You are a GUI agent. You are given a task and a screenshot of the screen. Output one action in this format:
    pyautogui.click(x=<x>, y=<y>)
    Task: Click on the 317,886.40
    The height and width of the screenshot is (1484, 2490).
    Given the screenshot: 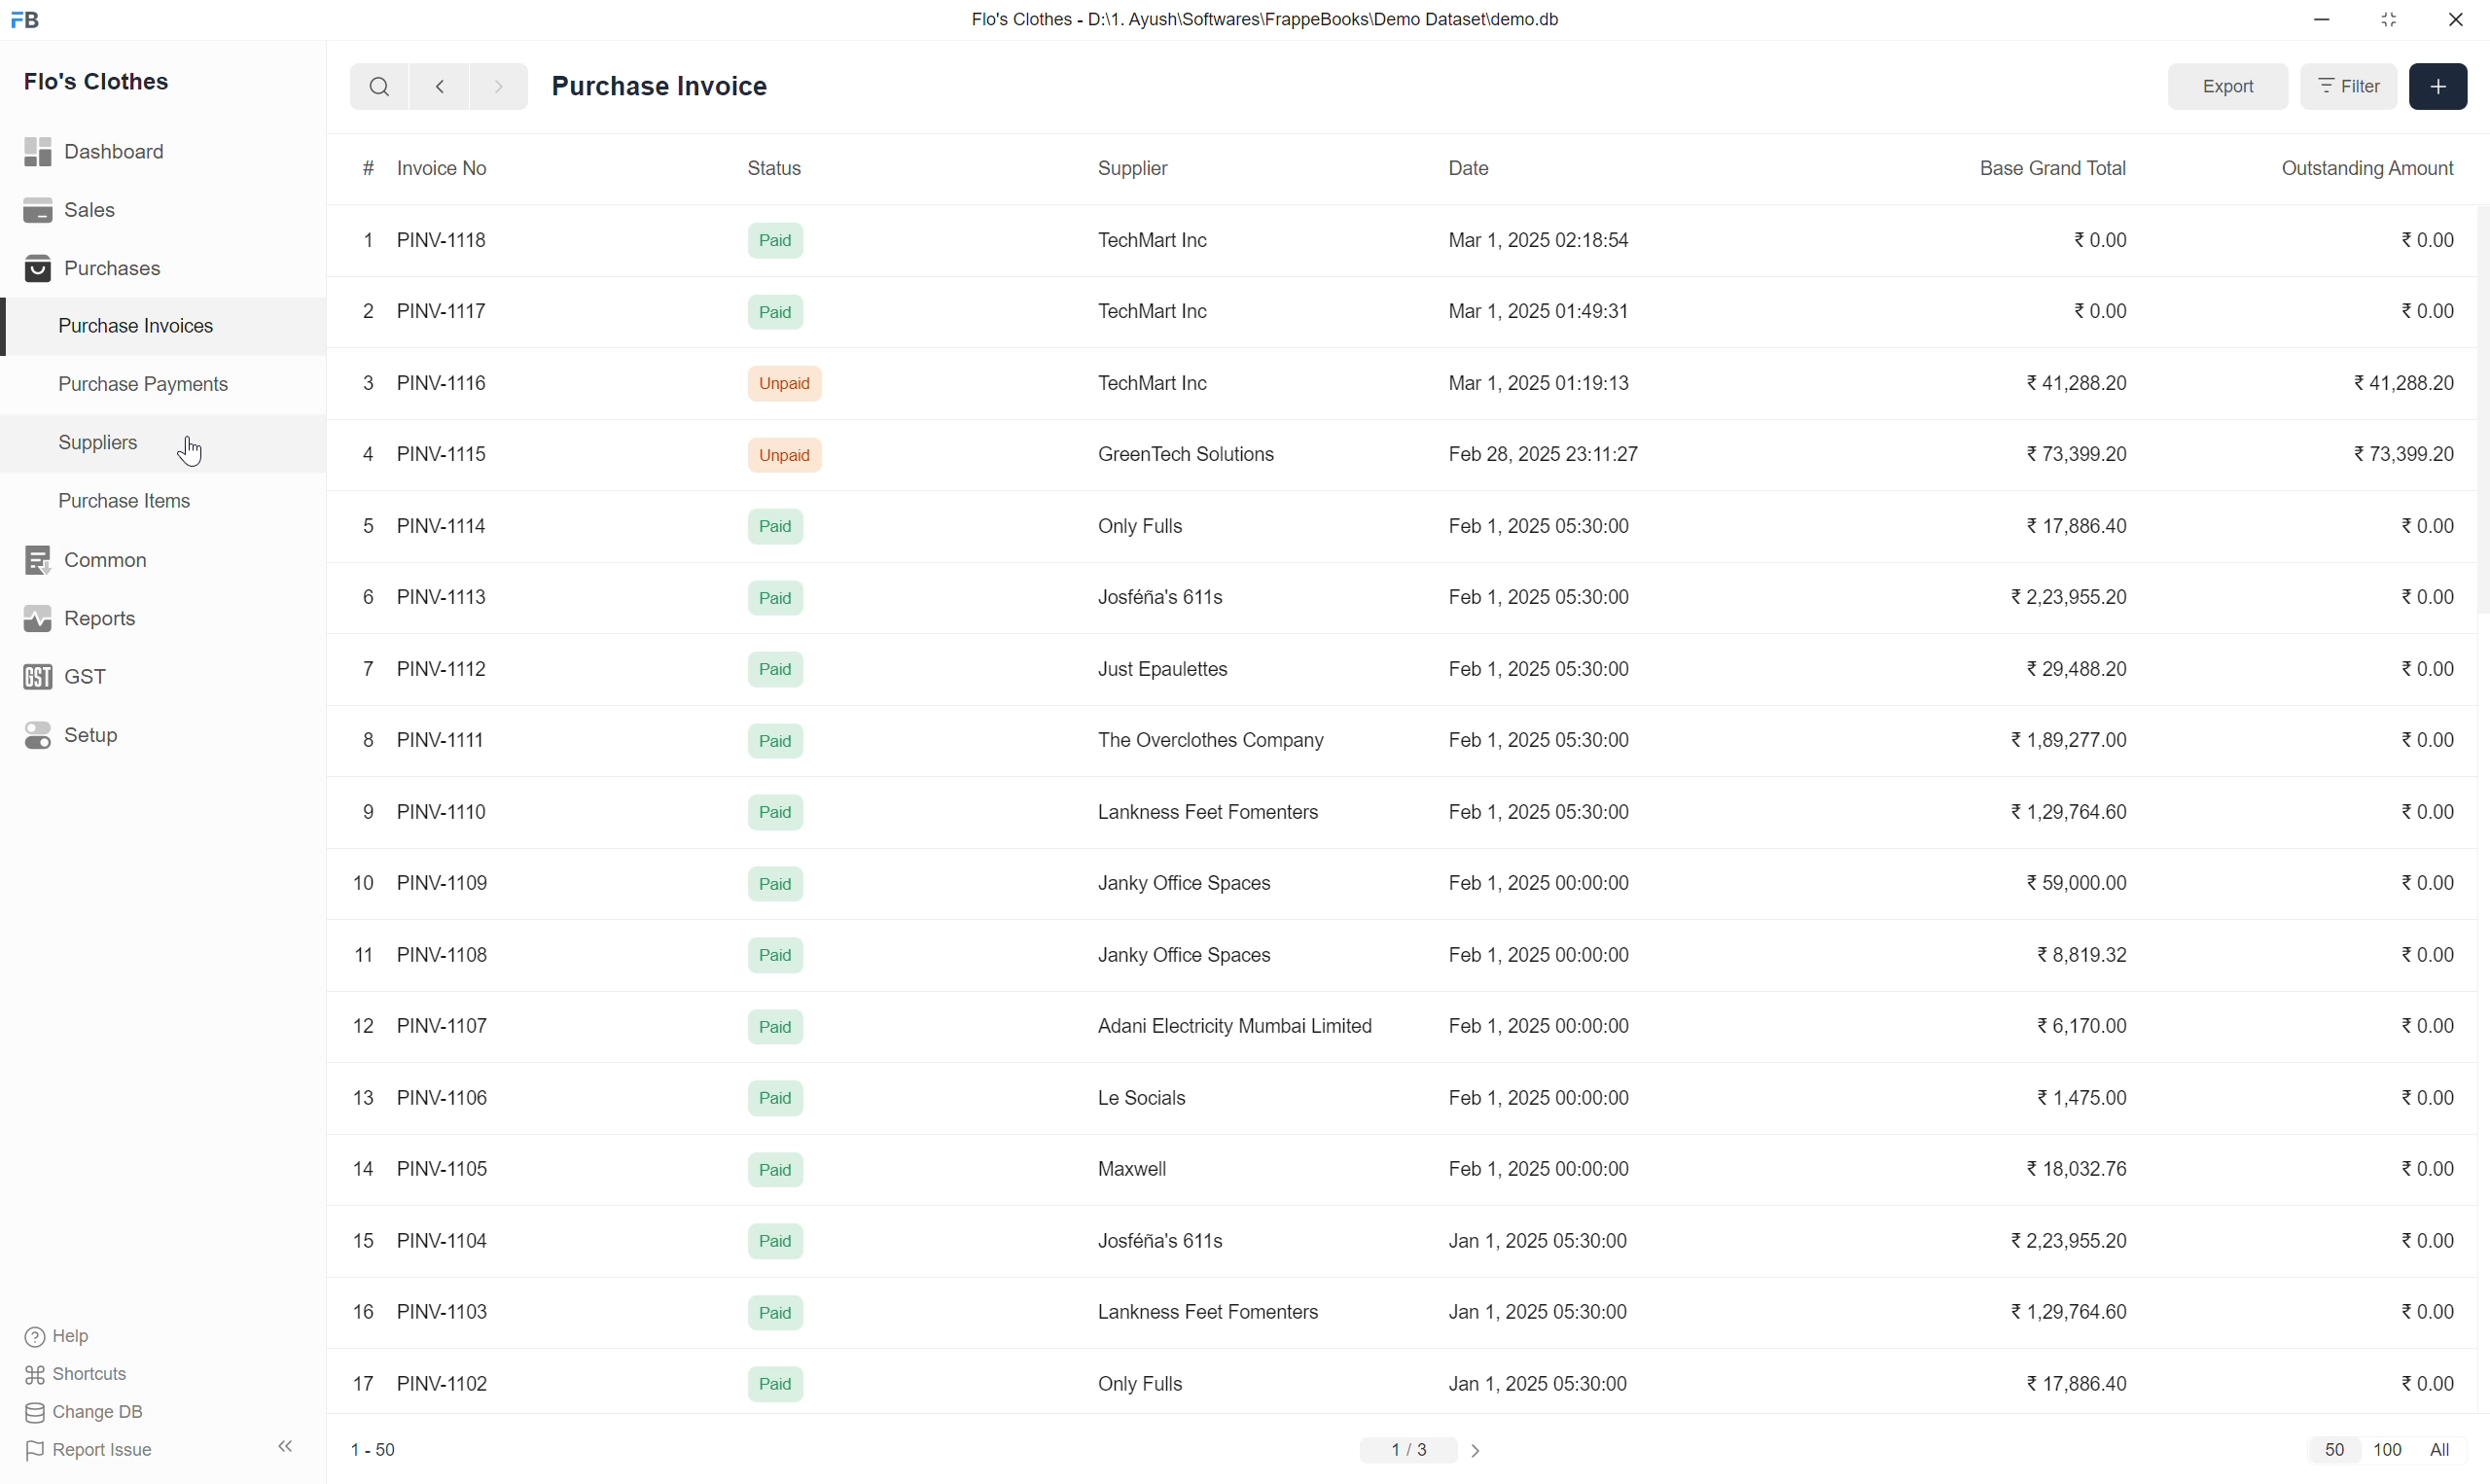 What is the action you would take?
    pyautogui.click(x=2077, y=1384)
    